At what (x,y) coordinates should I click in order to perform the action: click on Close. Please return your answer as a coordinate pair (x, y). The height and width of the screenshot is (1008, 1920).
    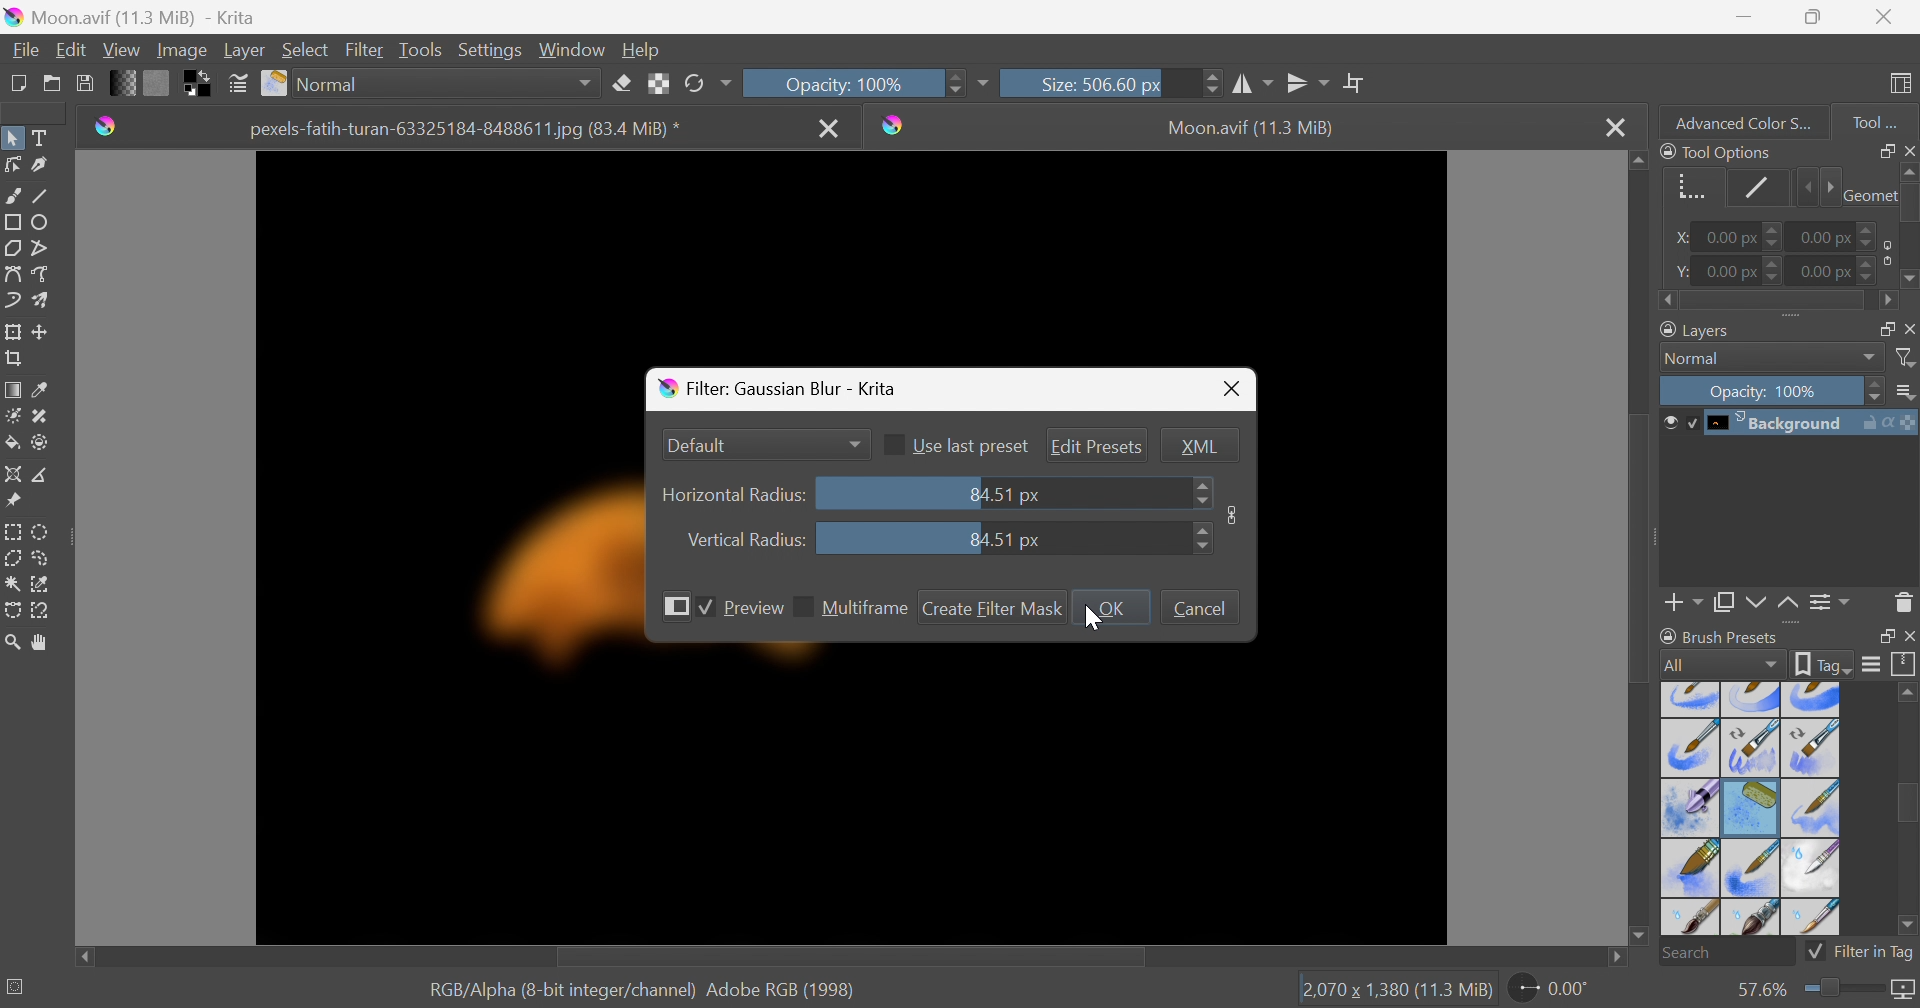
    Looking at the image, I should click on (1908, 150).